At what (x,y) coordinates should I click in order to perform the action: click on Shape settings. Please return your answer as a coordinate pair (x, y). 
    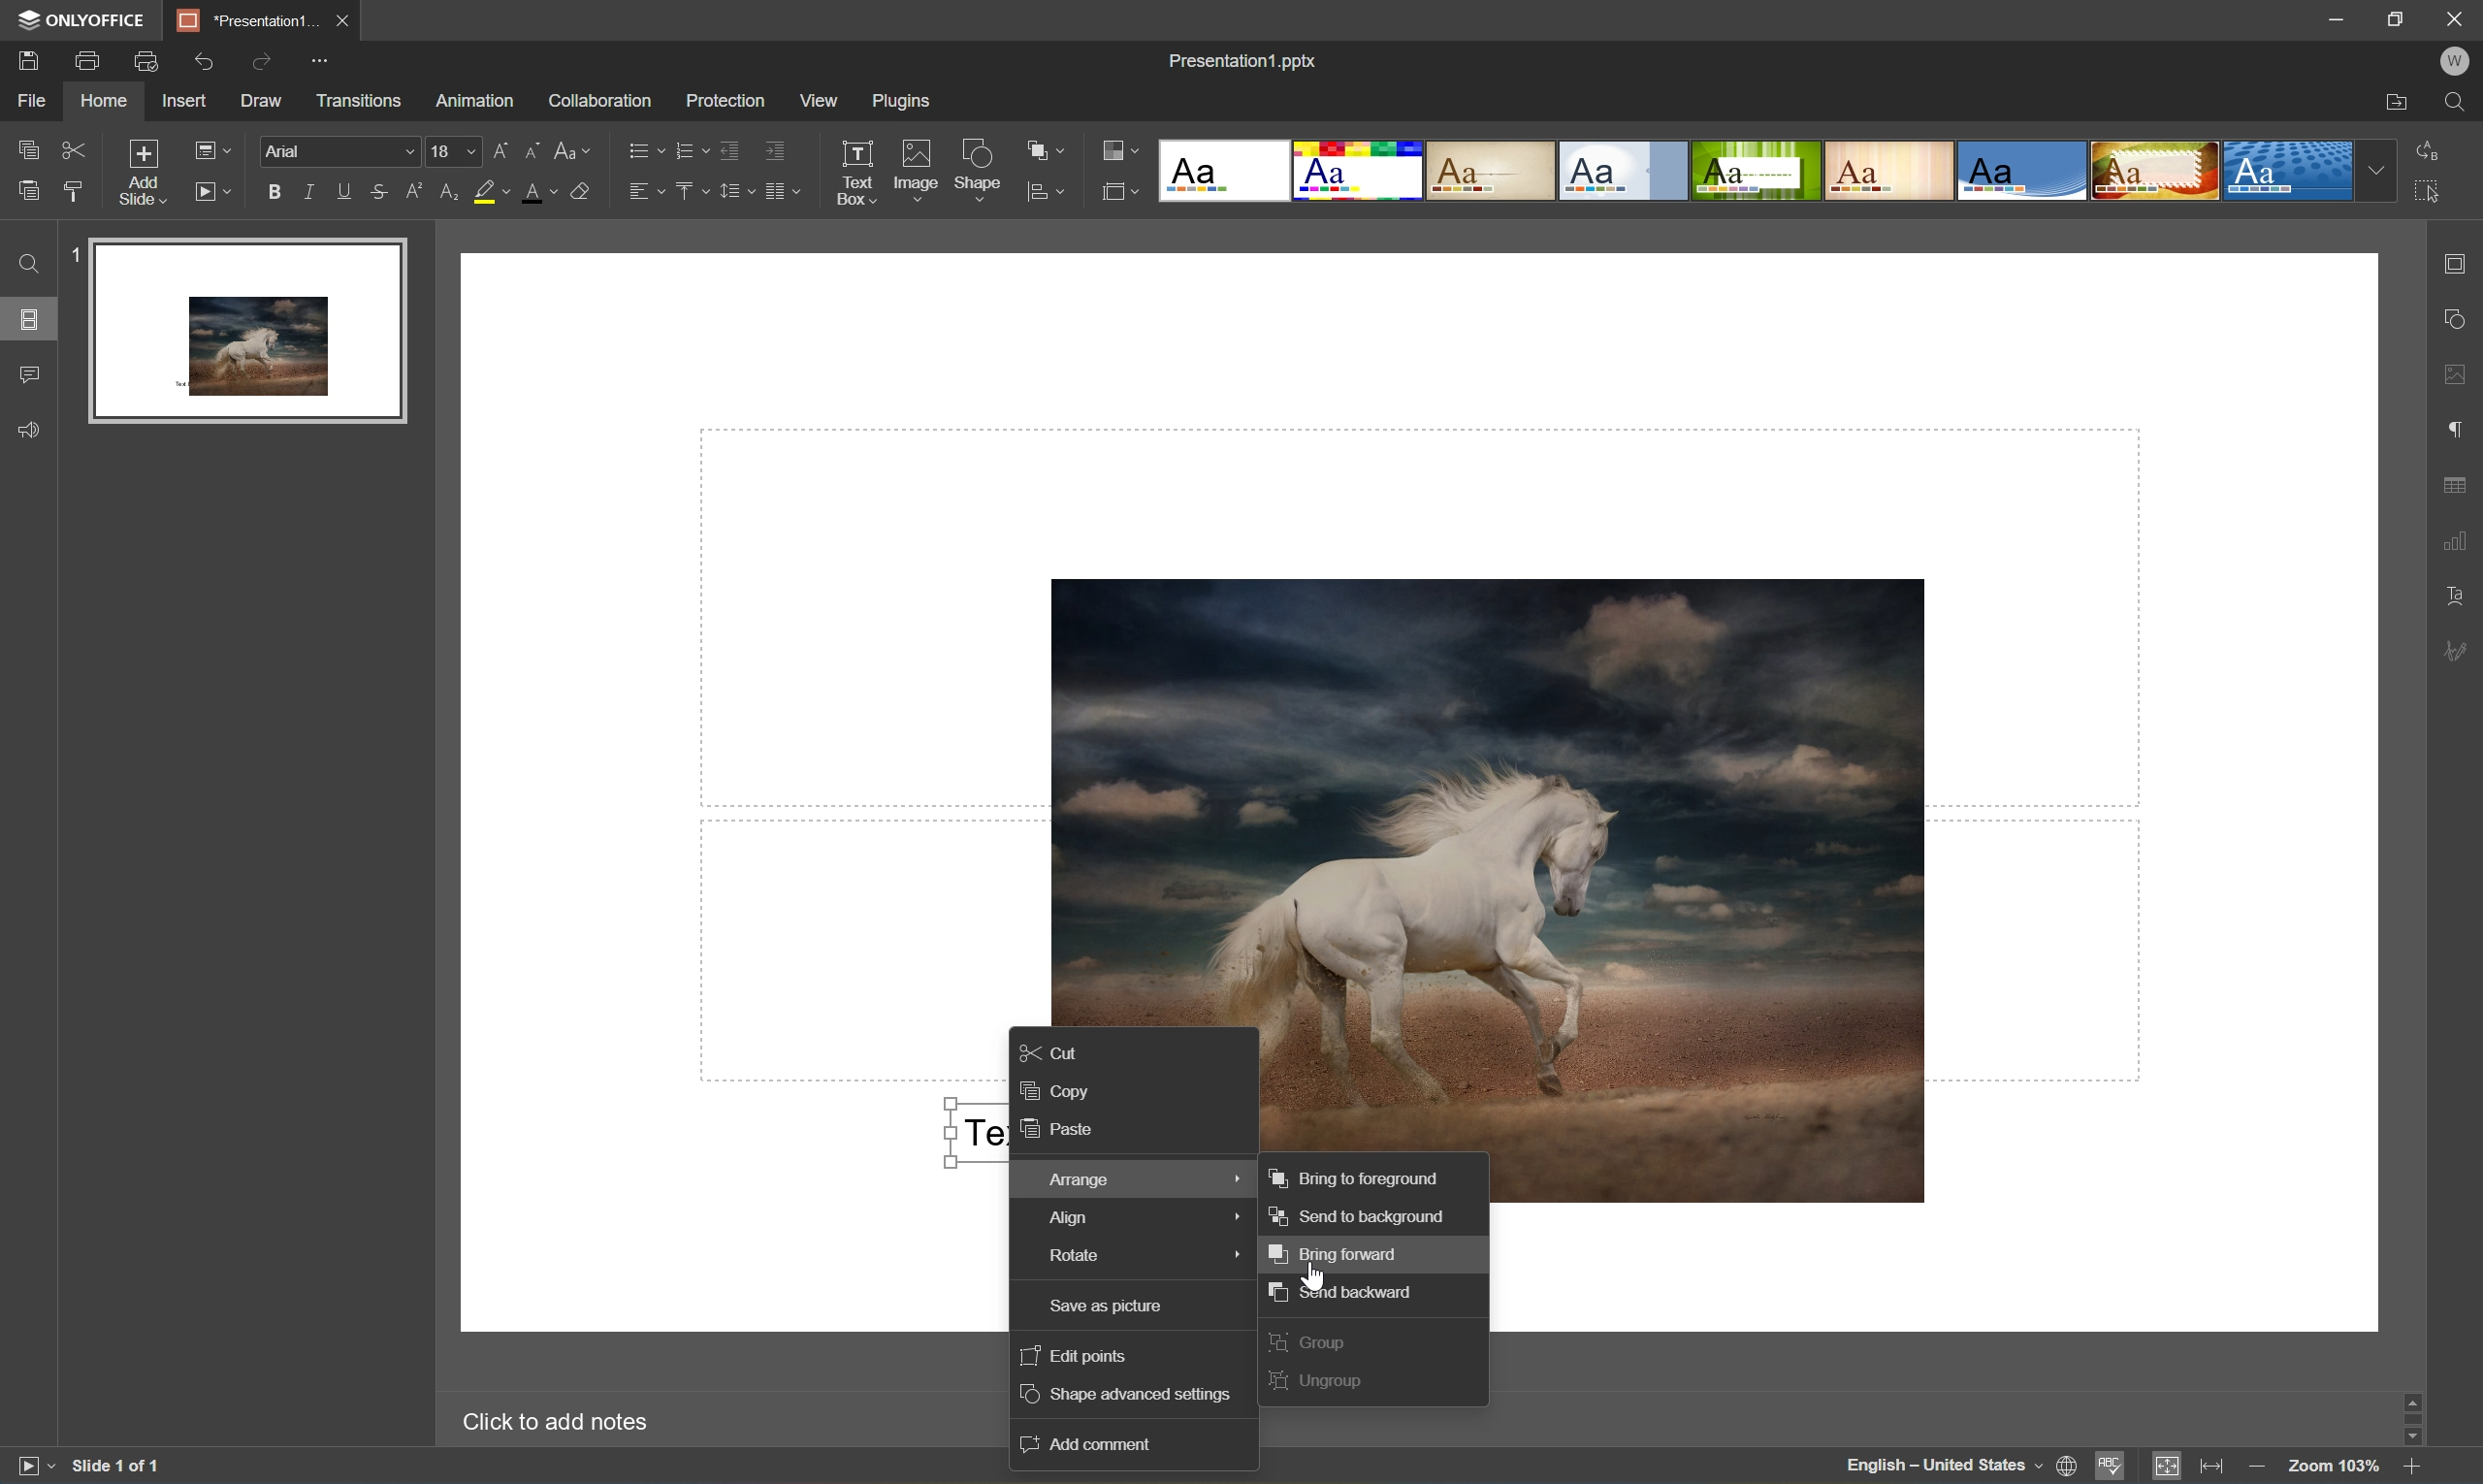
    Looking at the image, I should click on (2461, 316).